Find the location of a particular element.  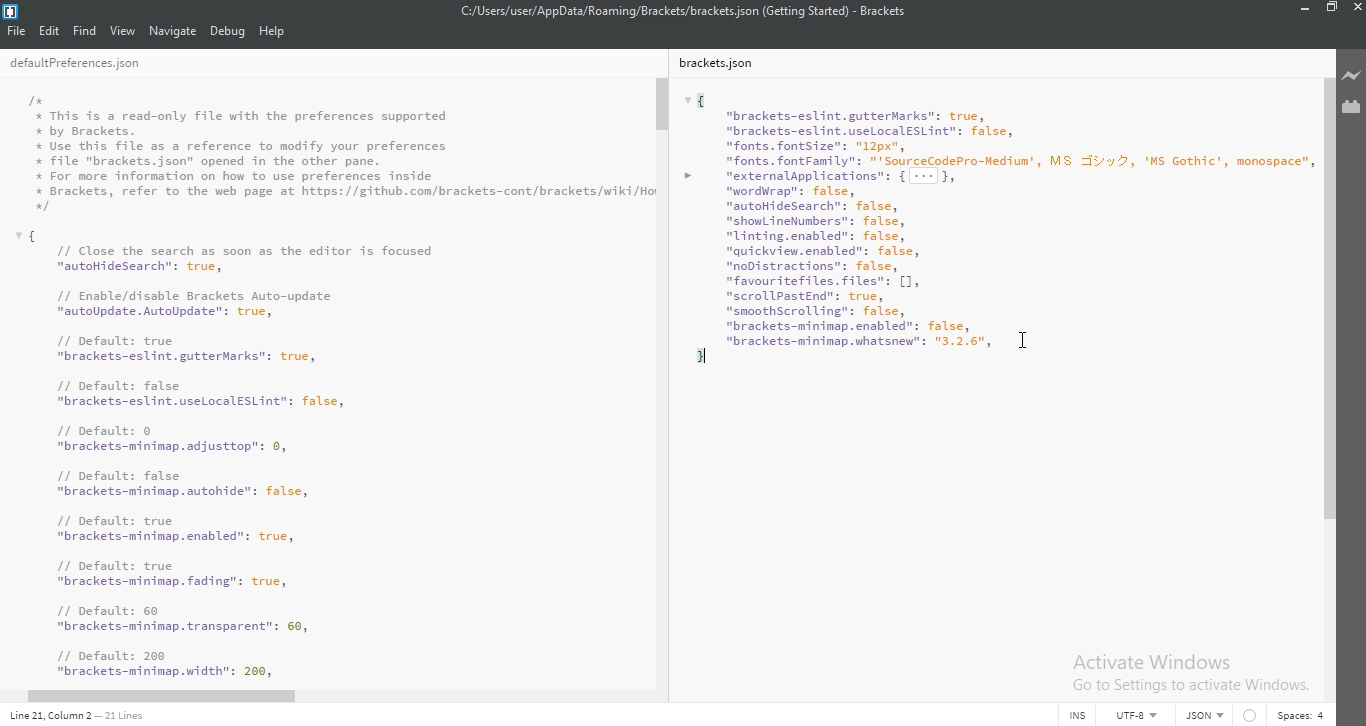

live preview is located at coordinates (1350, 75).